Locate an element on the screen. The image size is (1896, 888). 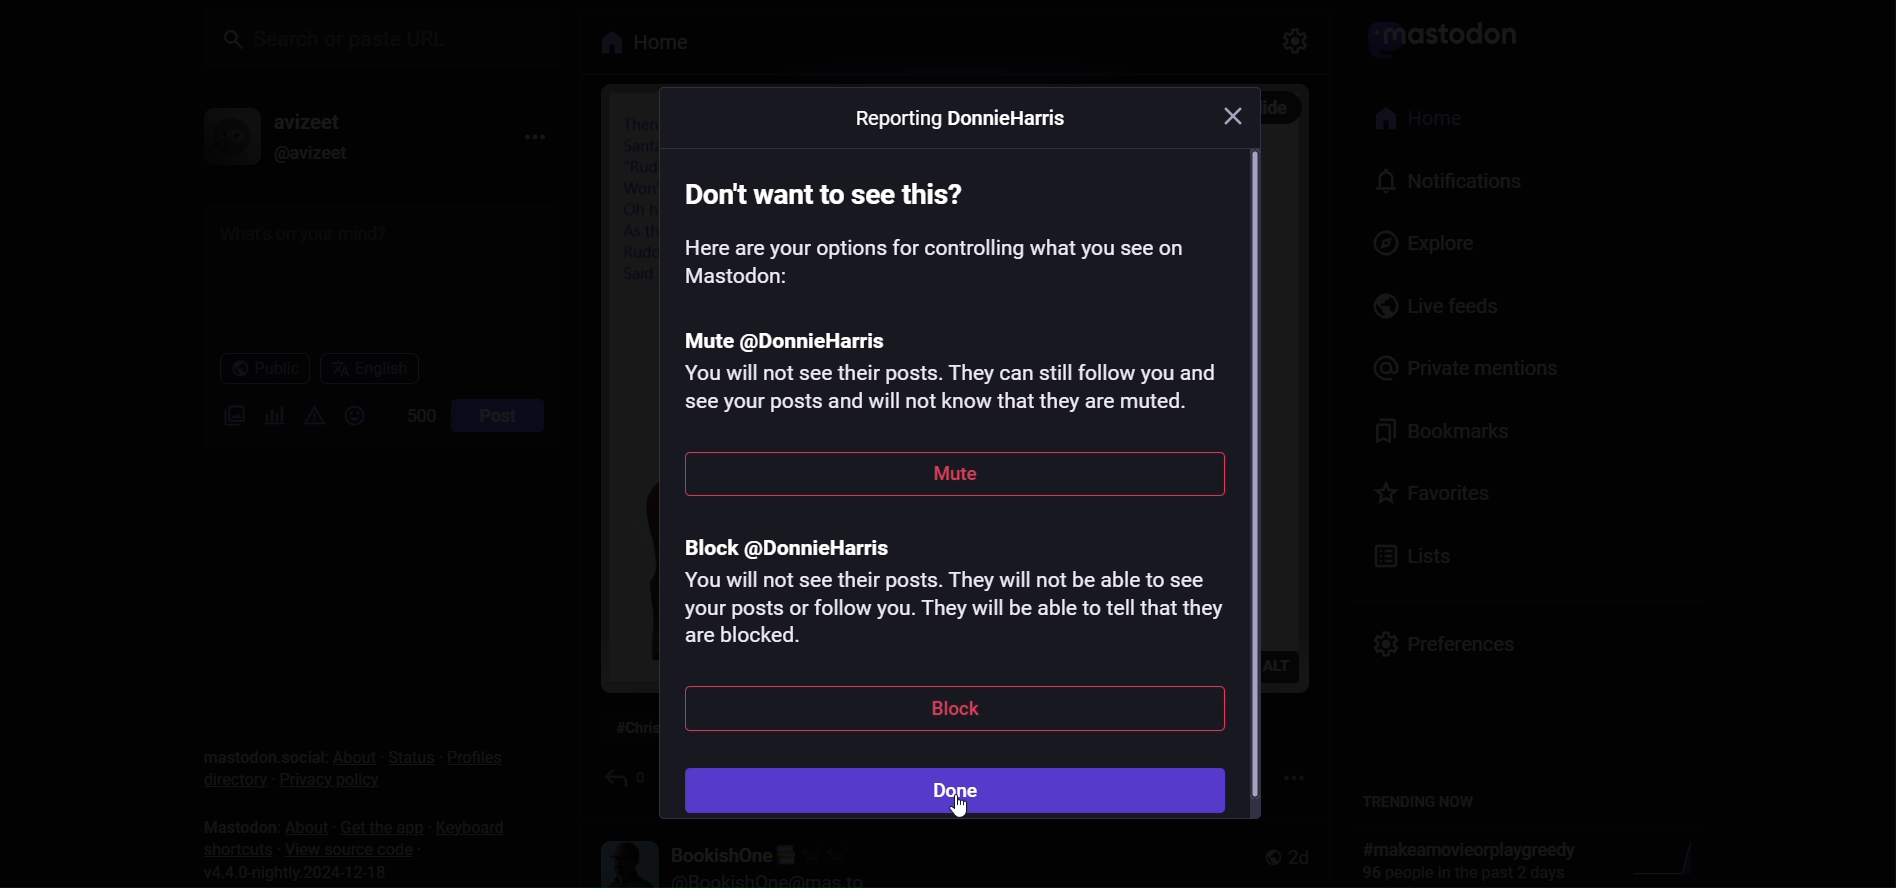
@avizeet is located at coordinates (306, 153).